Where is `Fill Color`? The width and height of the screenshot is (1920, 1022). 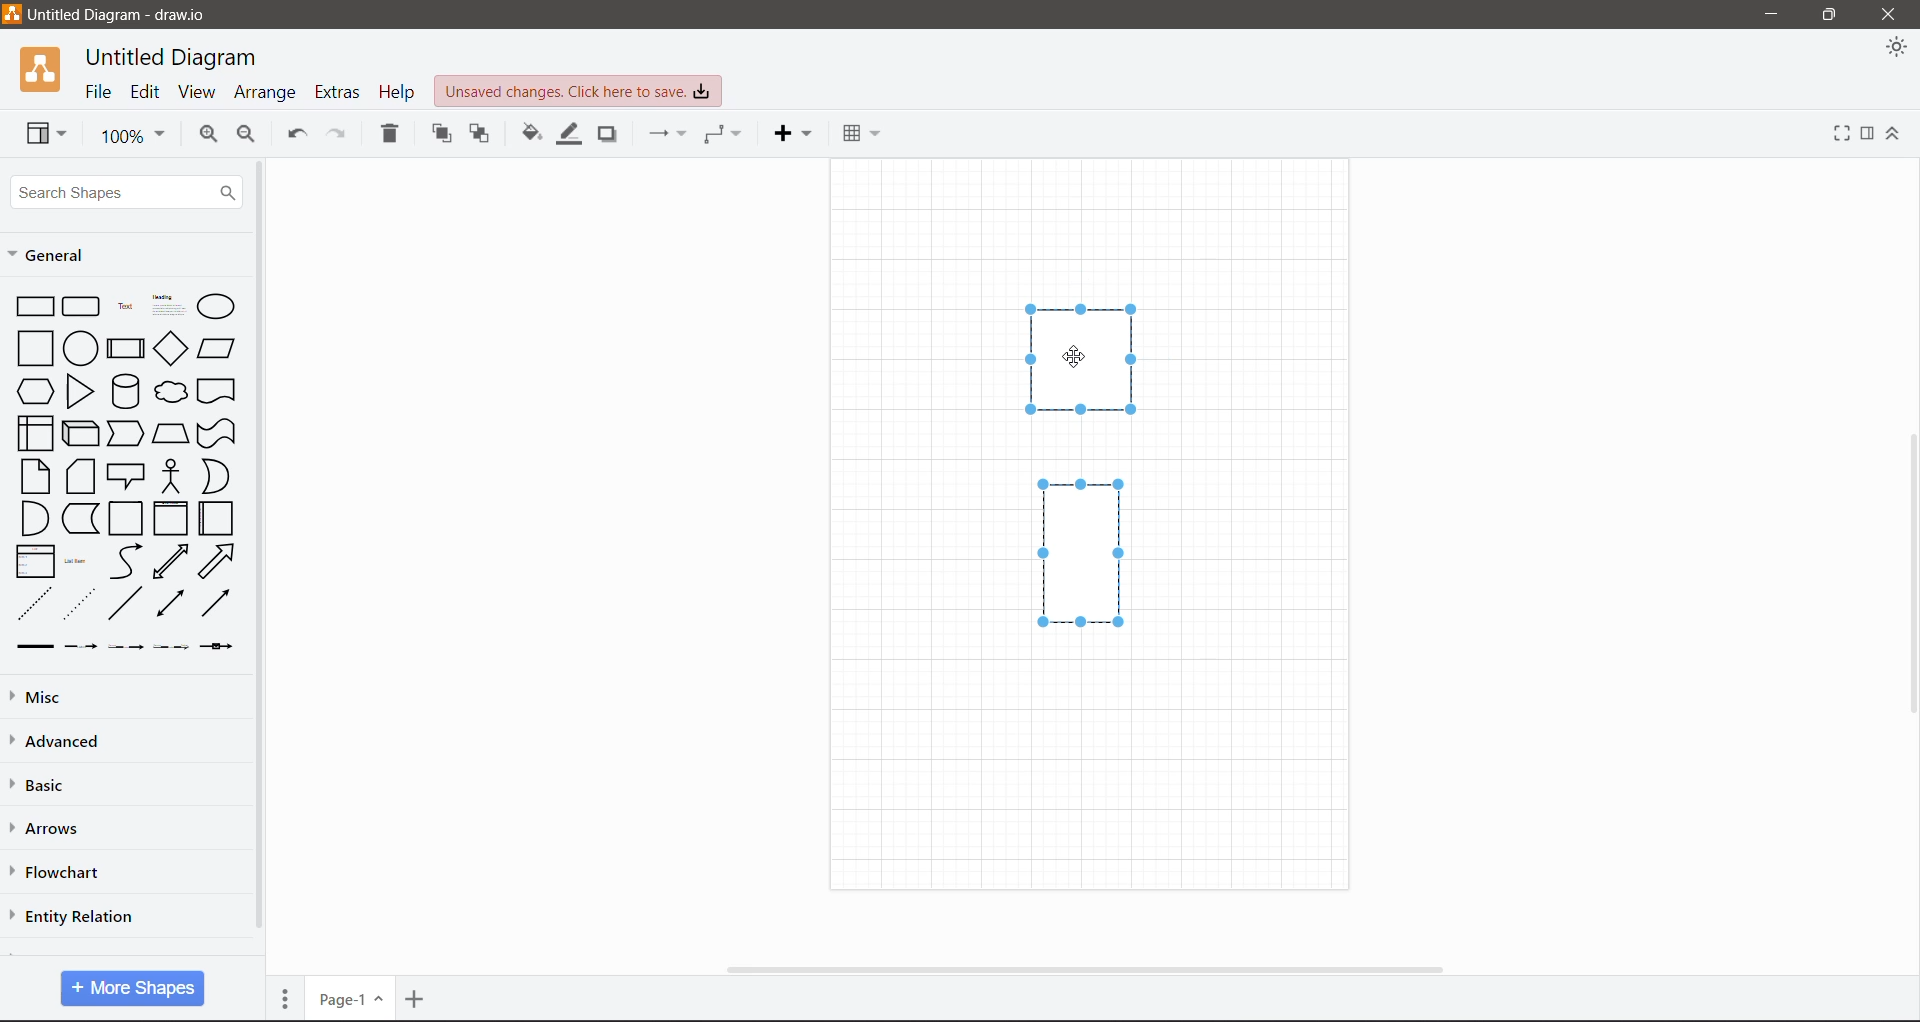
Fill Color is located at coordinates (531, 137).